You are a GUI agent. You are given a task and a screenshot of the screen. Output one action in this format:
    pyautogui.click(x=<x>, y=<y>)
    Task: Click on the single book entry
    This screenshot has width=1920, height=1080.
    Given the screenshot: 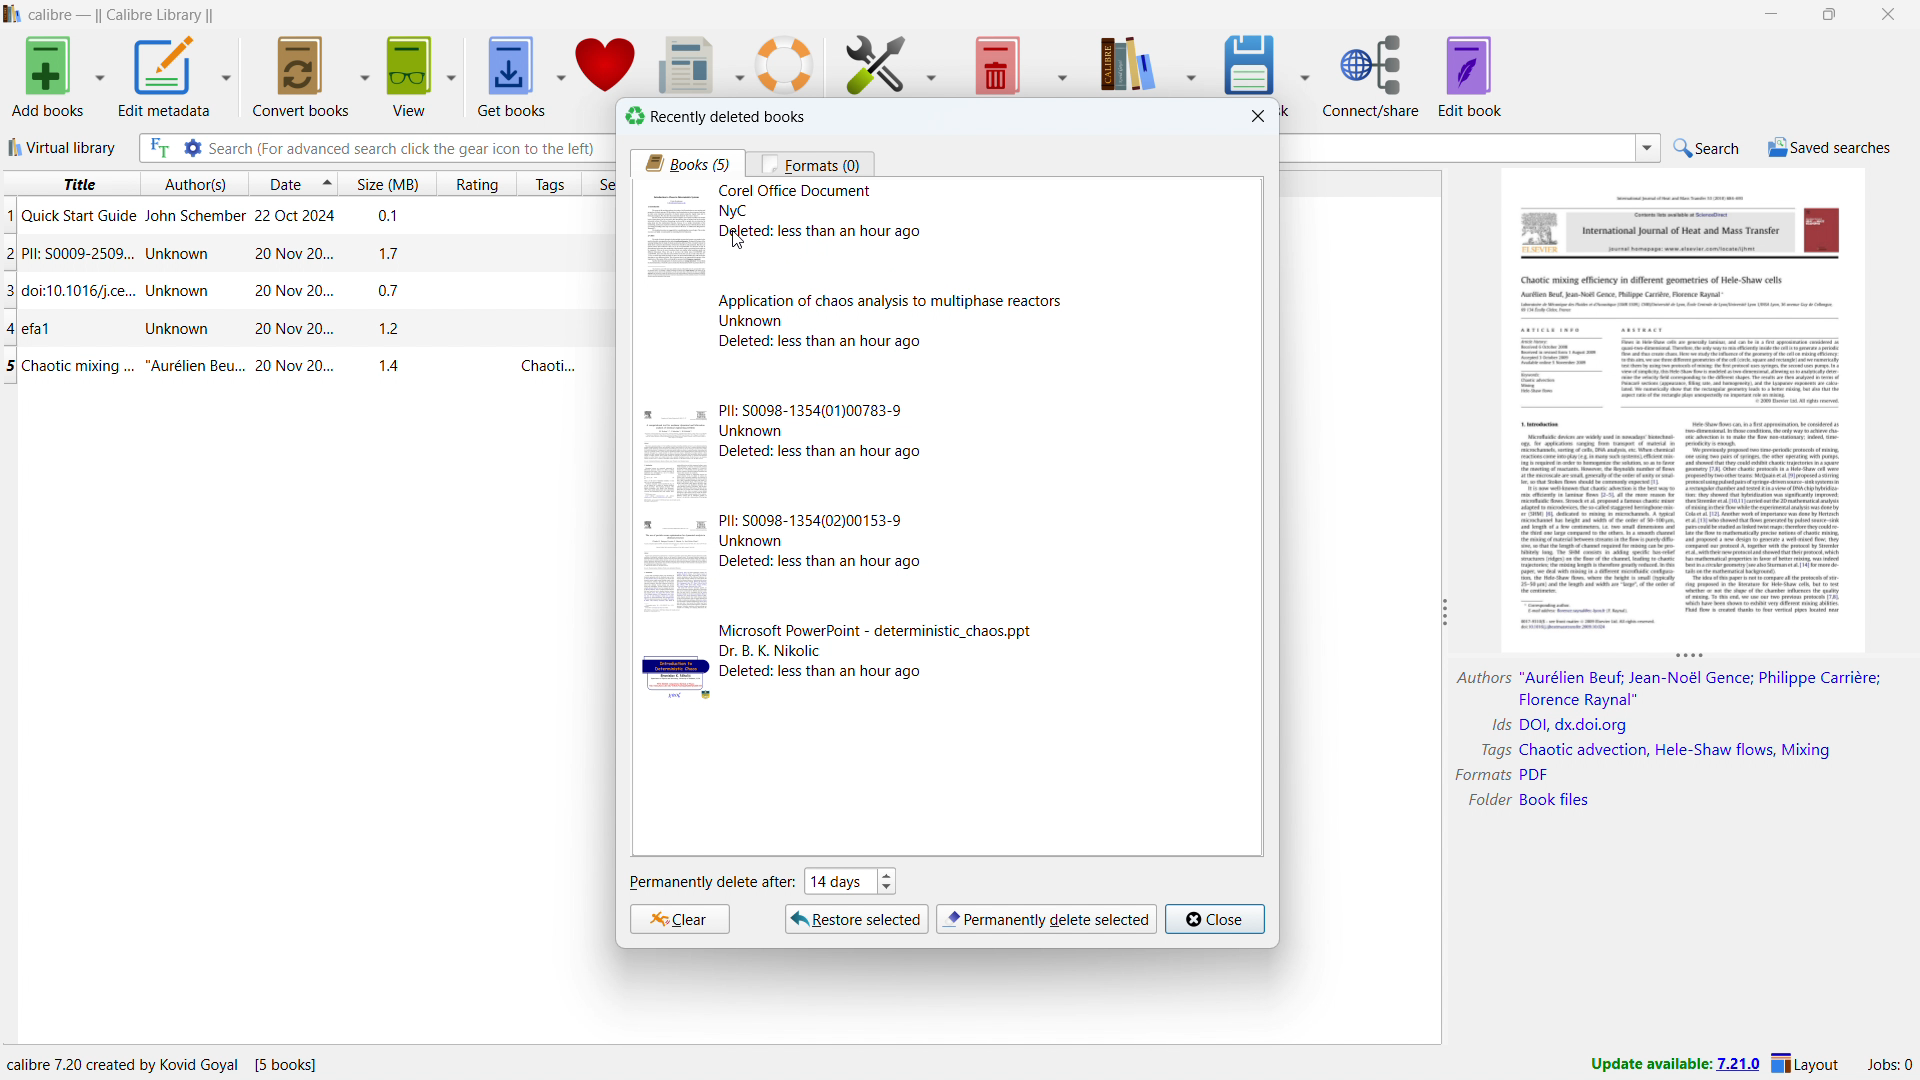 What is the action you would take?
    pyautogui.click(x=299, y=254)
    